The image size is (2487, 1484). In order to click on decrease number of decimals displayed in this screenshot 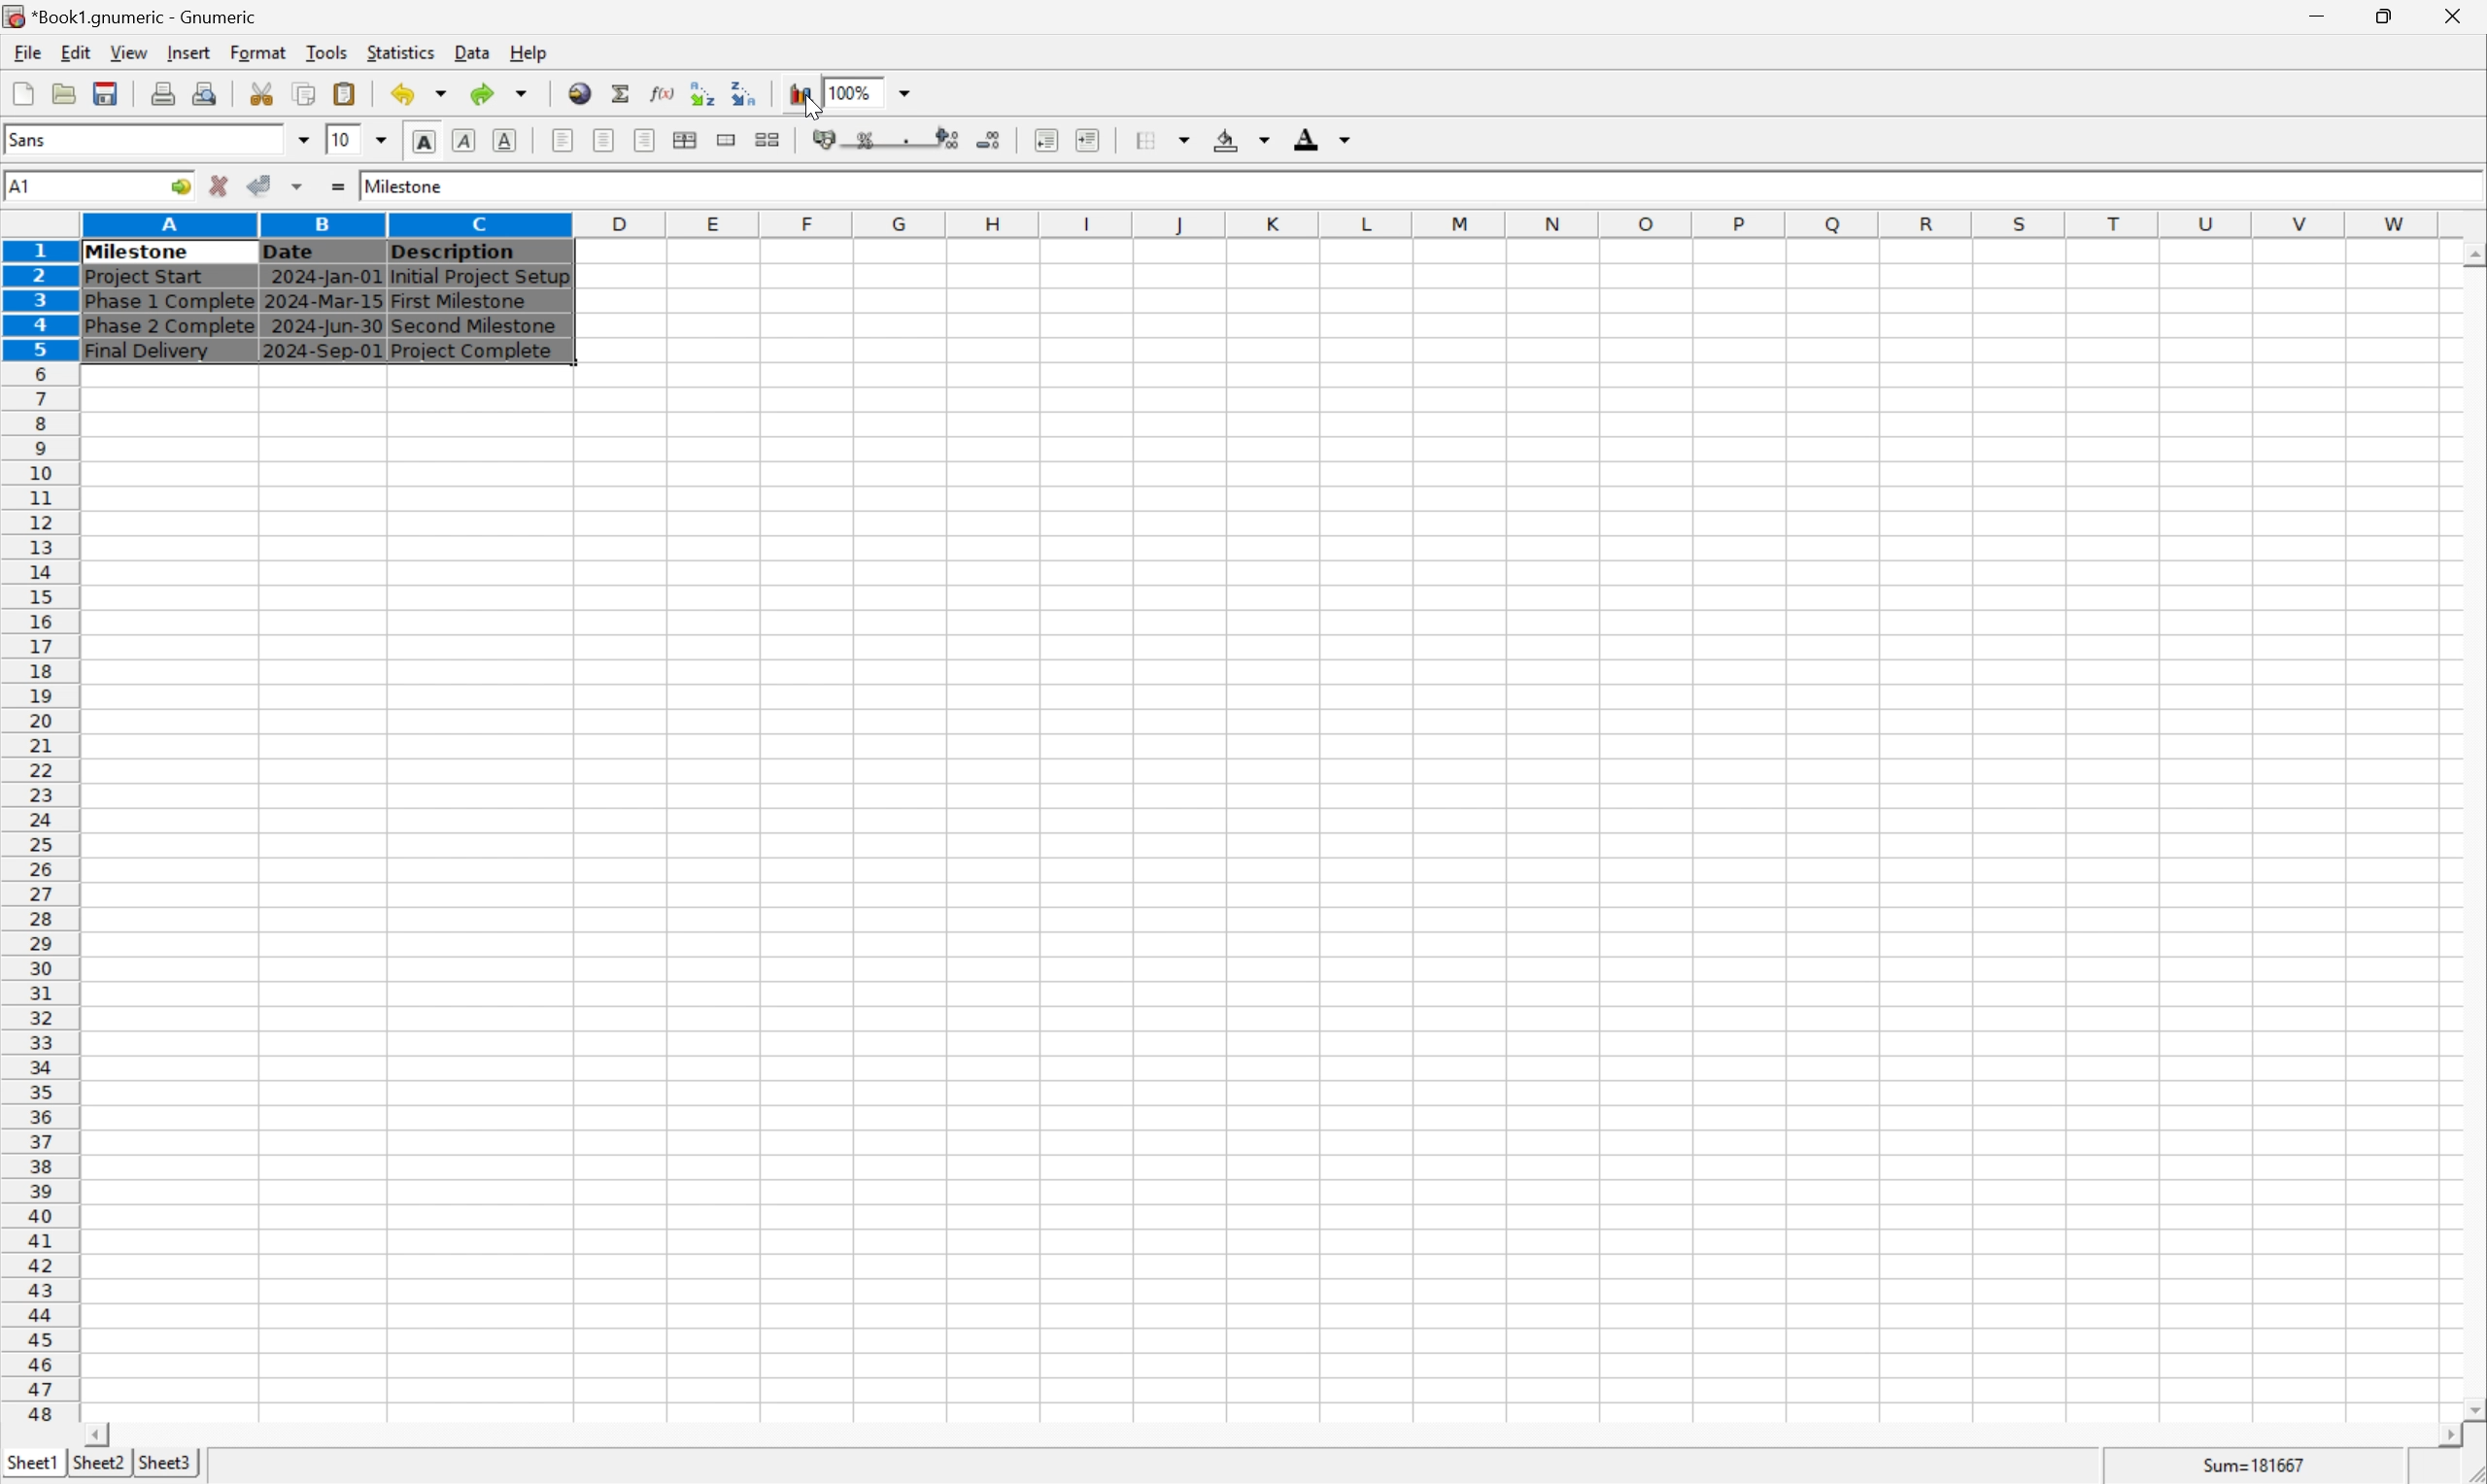, I will do `click(993, 142)`.